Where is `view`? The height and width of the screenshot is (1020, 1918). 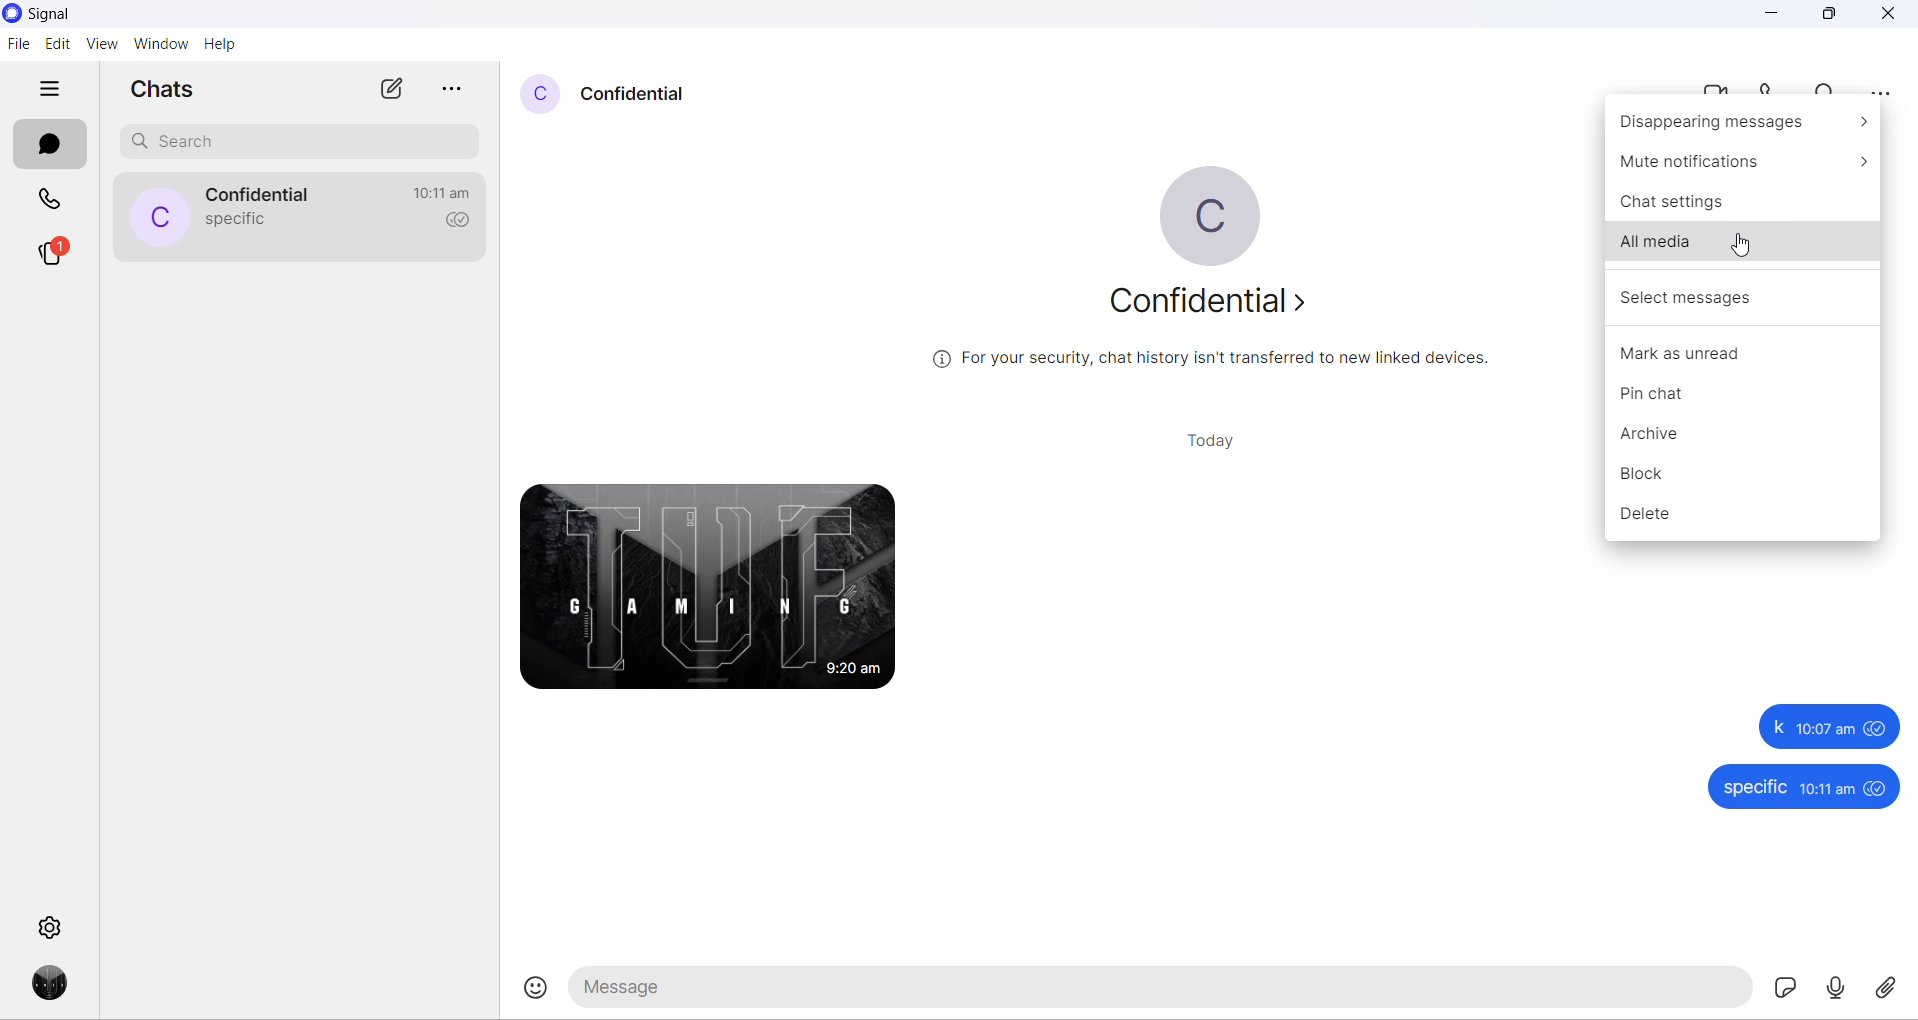 view is located at coordinates (99, 46).